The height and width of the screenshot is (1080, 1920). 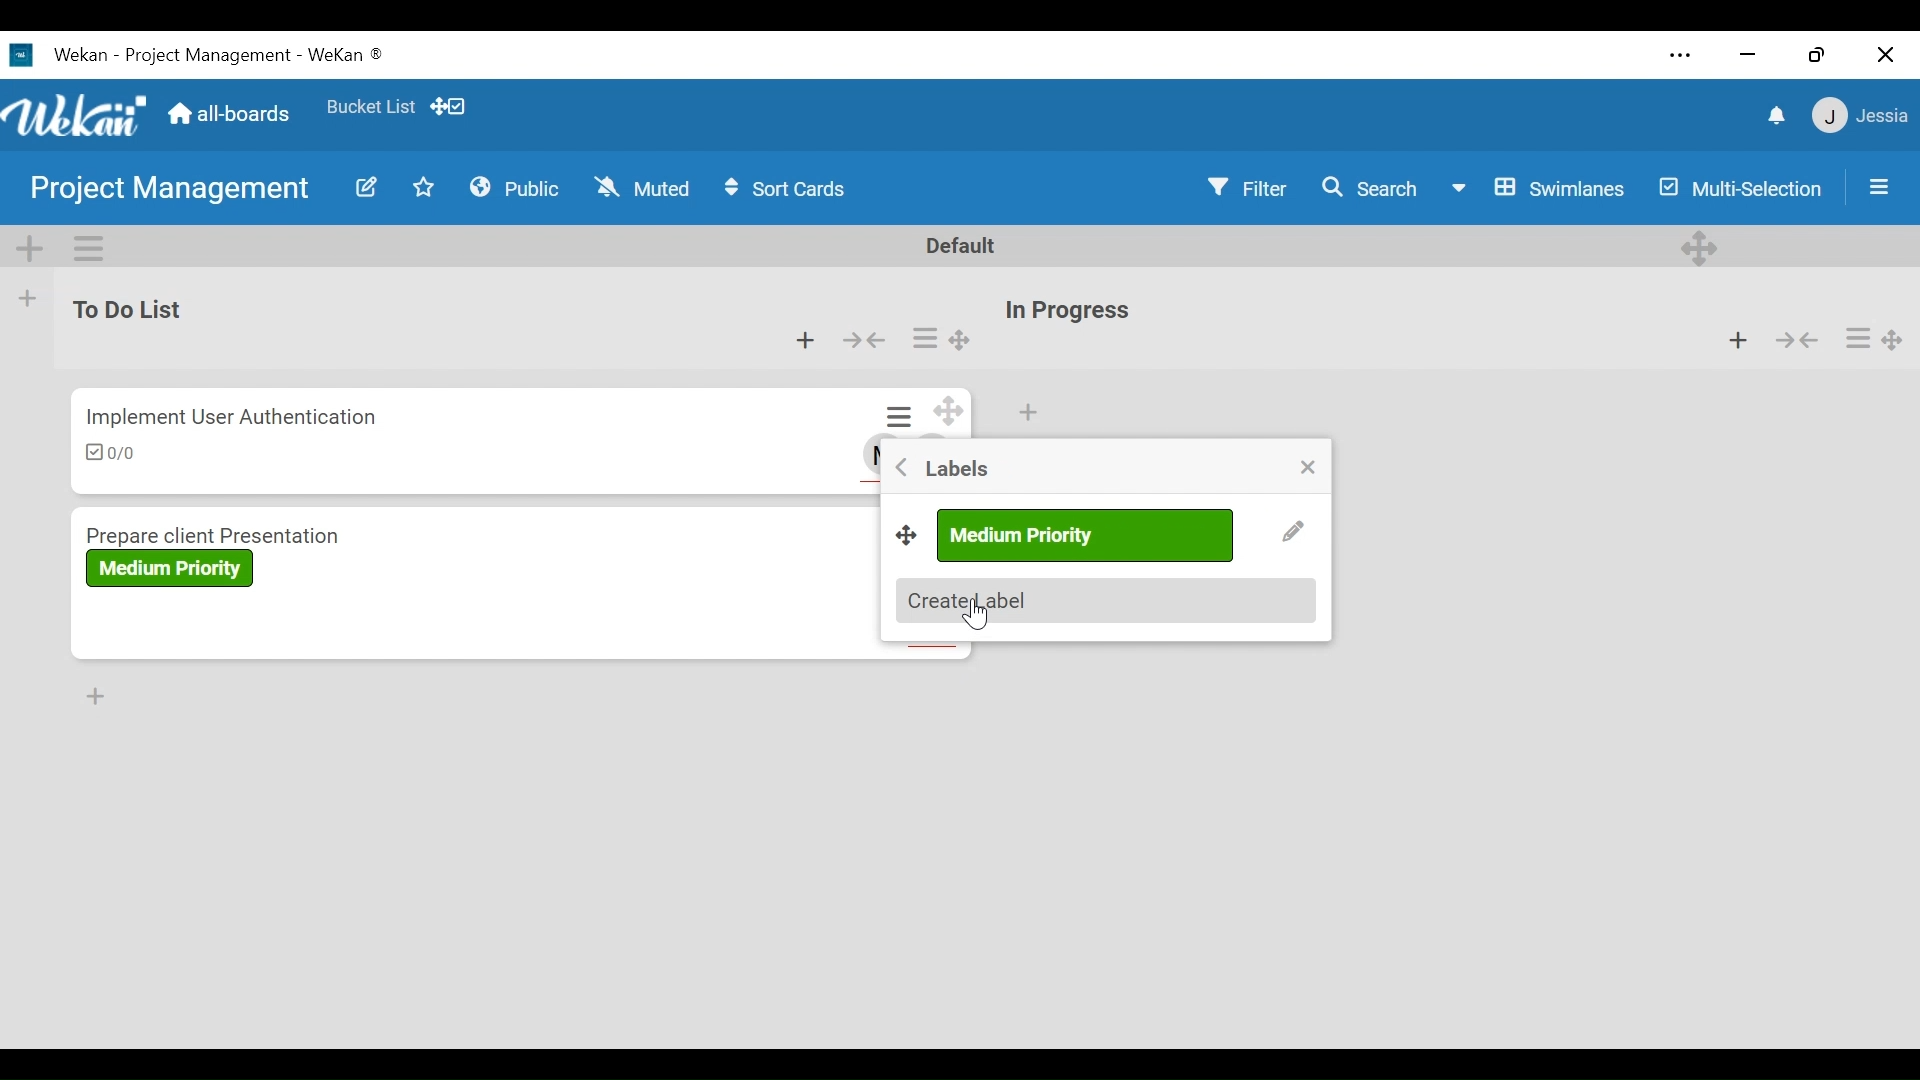 What do you see at coordinates (961, 342) in the screenshot?
I see `Desktop drag handle` at bounding box center [961, 342].